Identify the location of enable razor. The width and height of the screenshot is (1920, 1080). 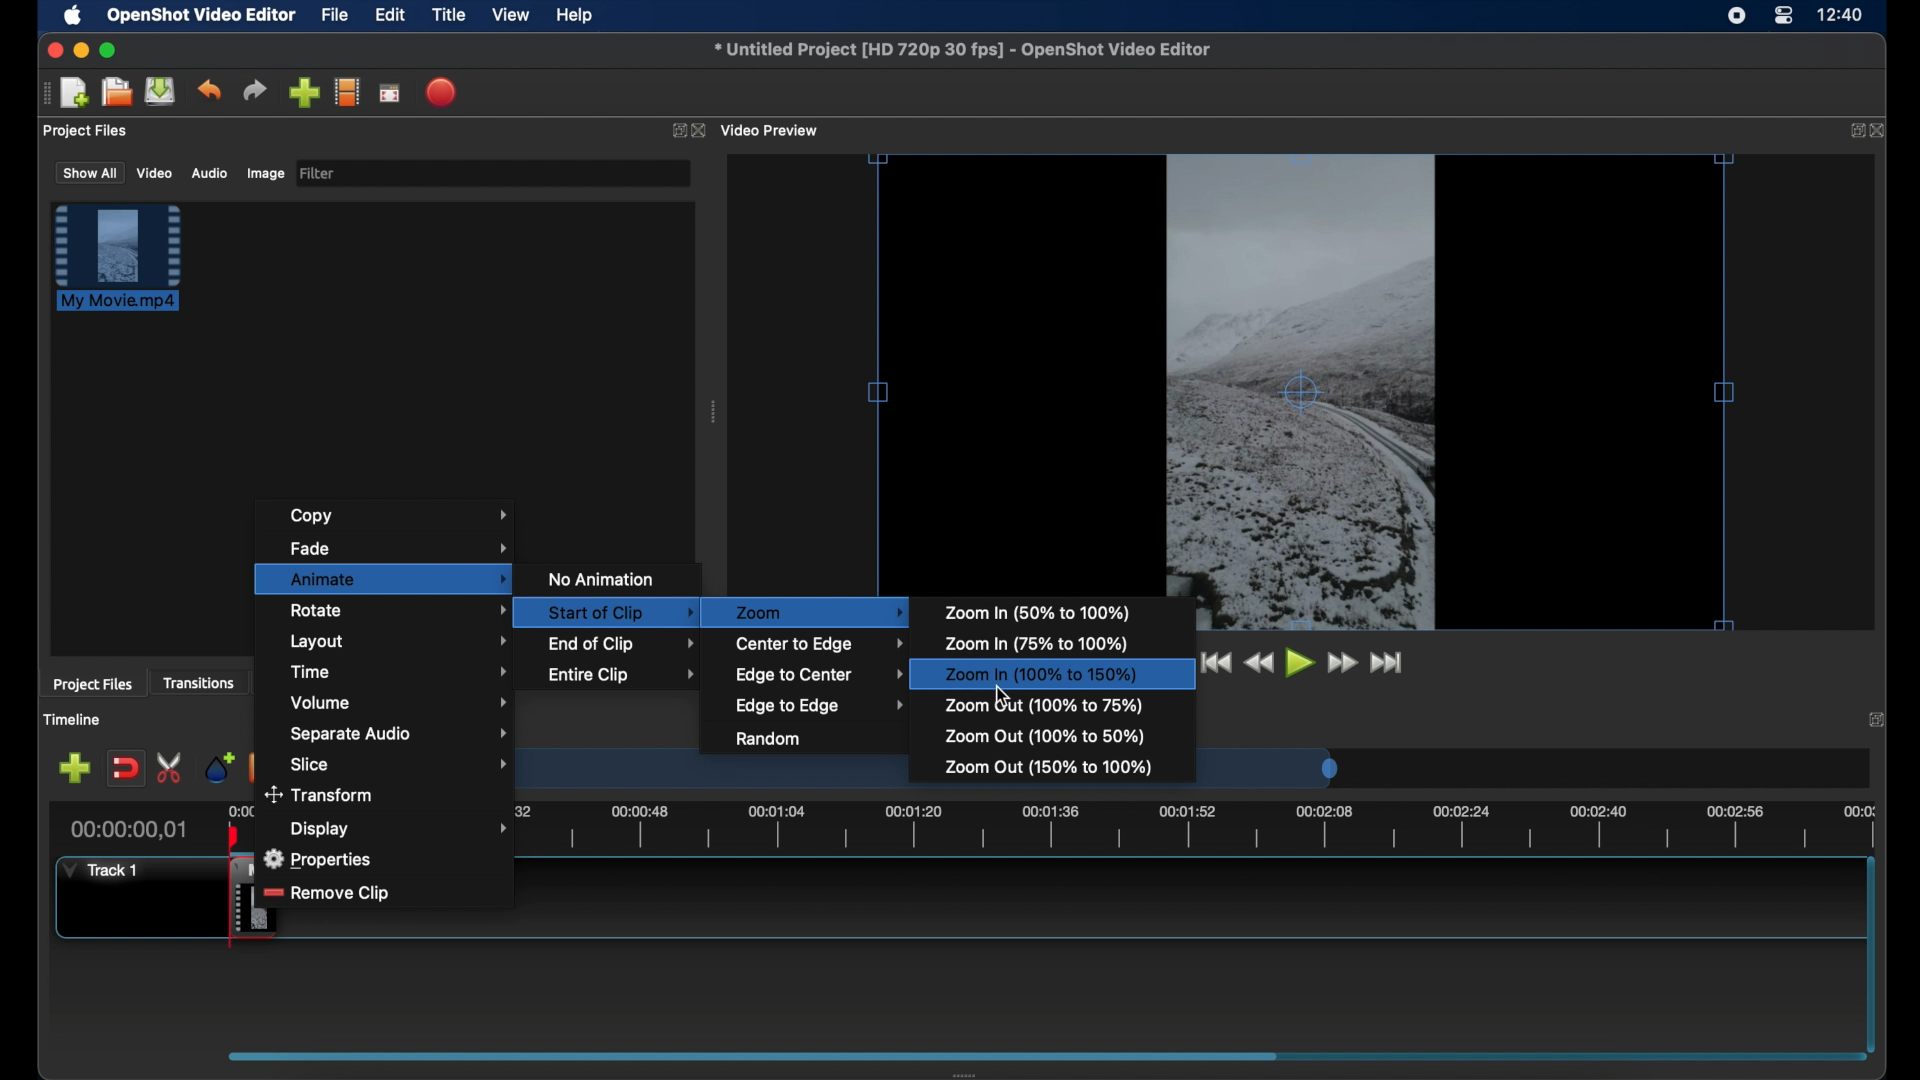
(171, 766).